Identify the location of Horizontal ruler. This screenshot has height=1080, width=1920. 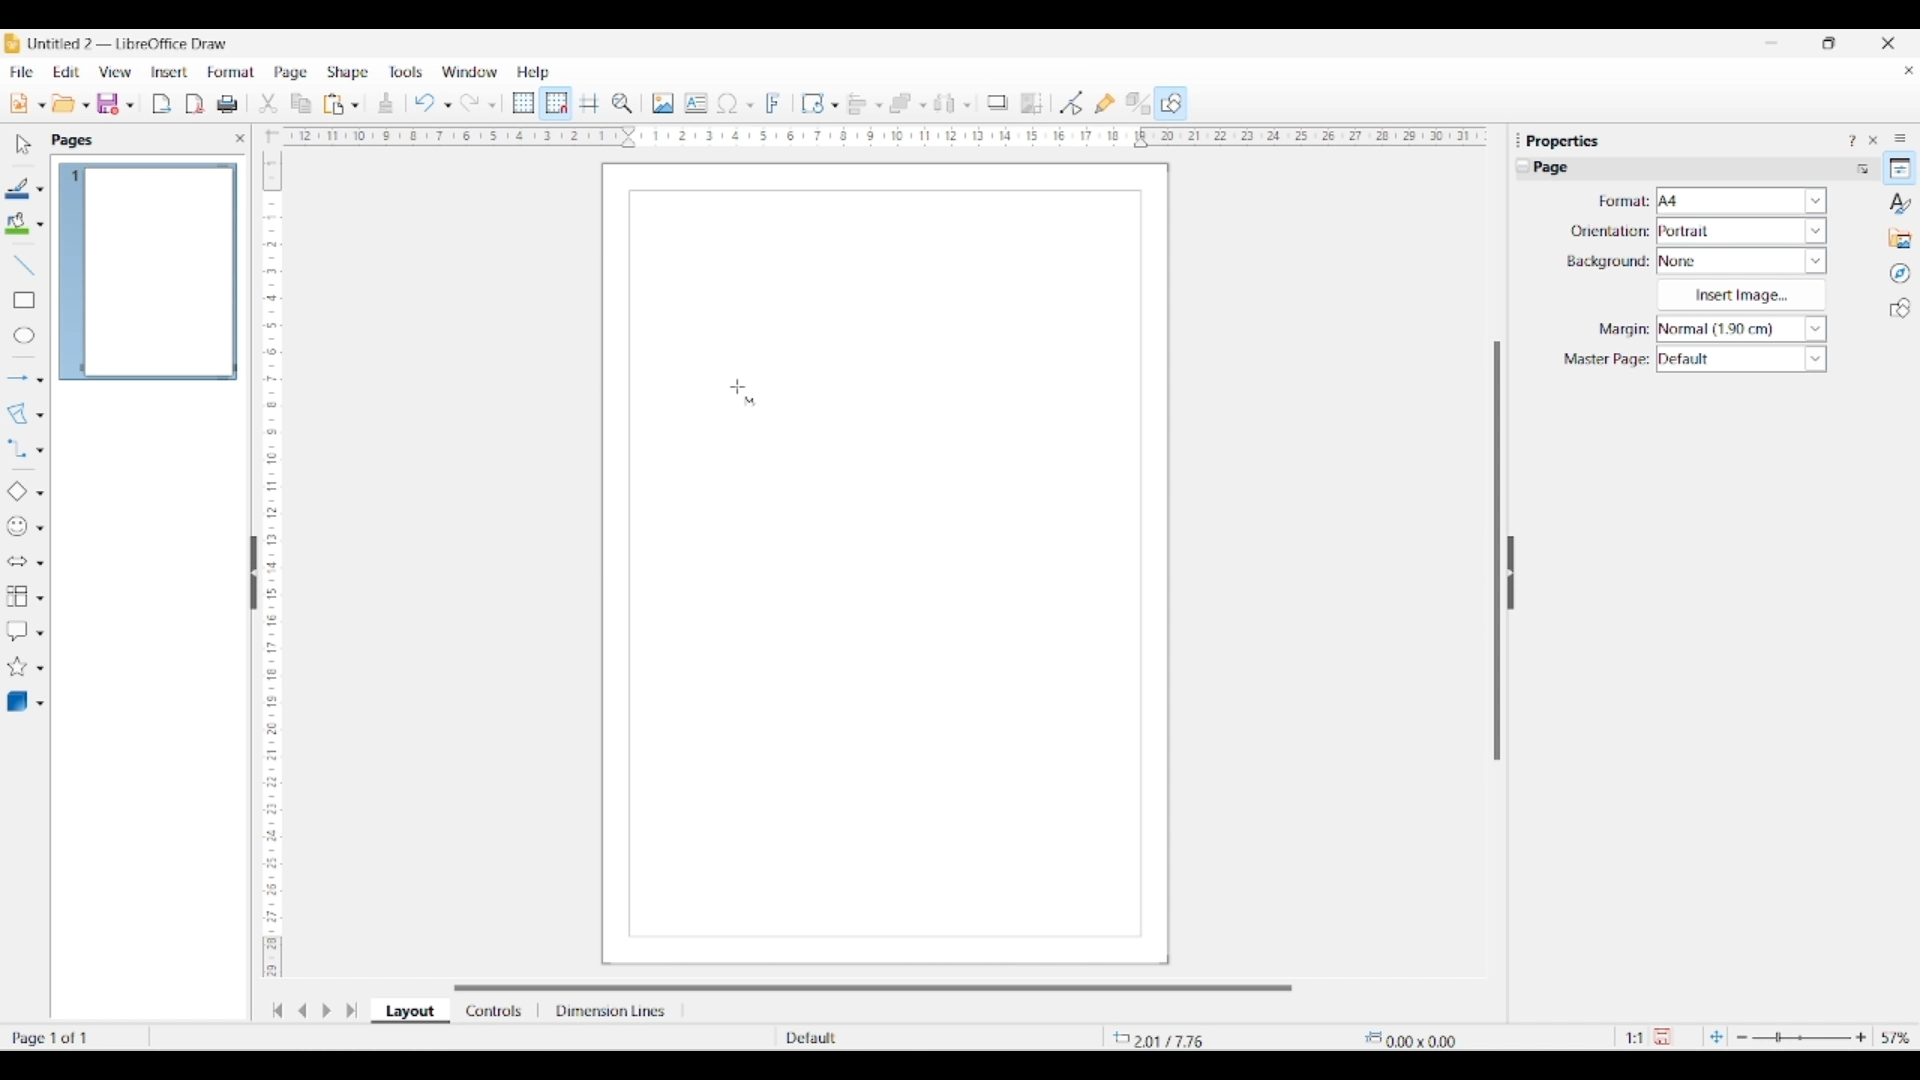
(878, 136).